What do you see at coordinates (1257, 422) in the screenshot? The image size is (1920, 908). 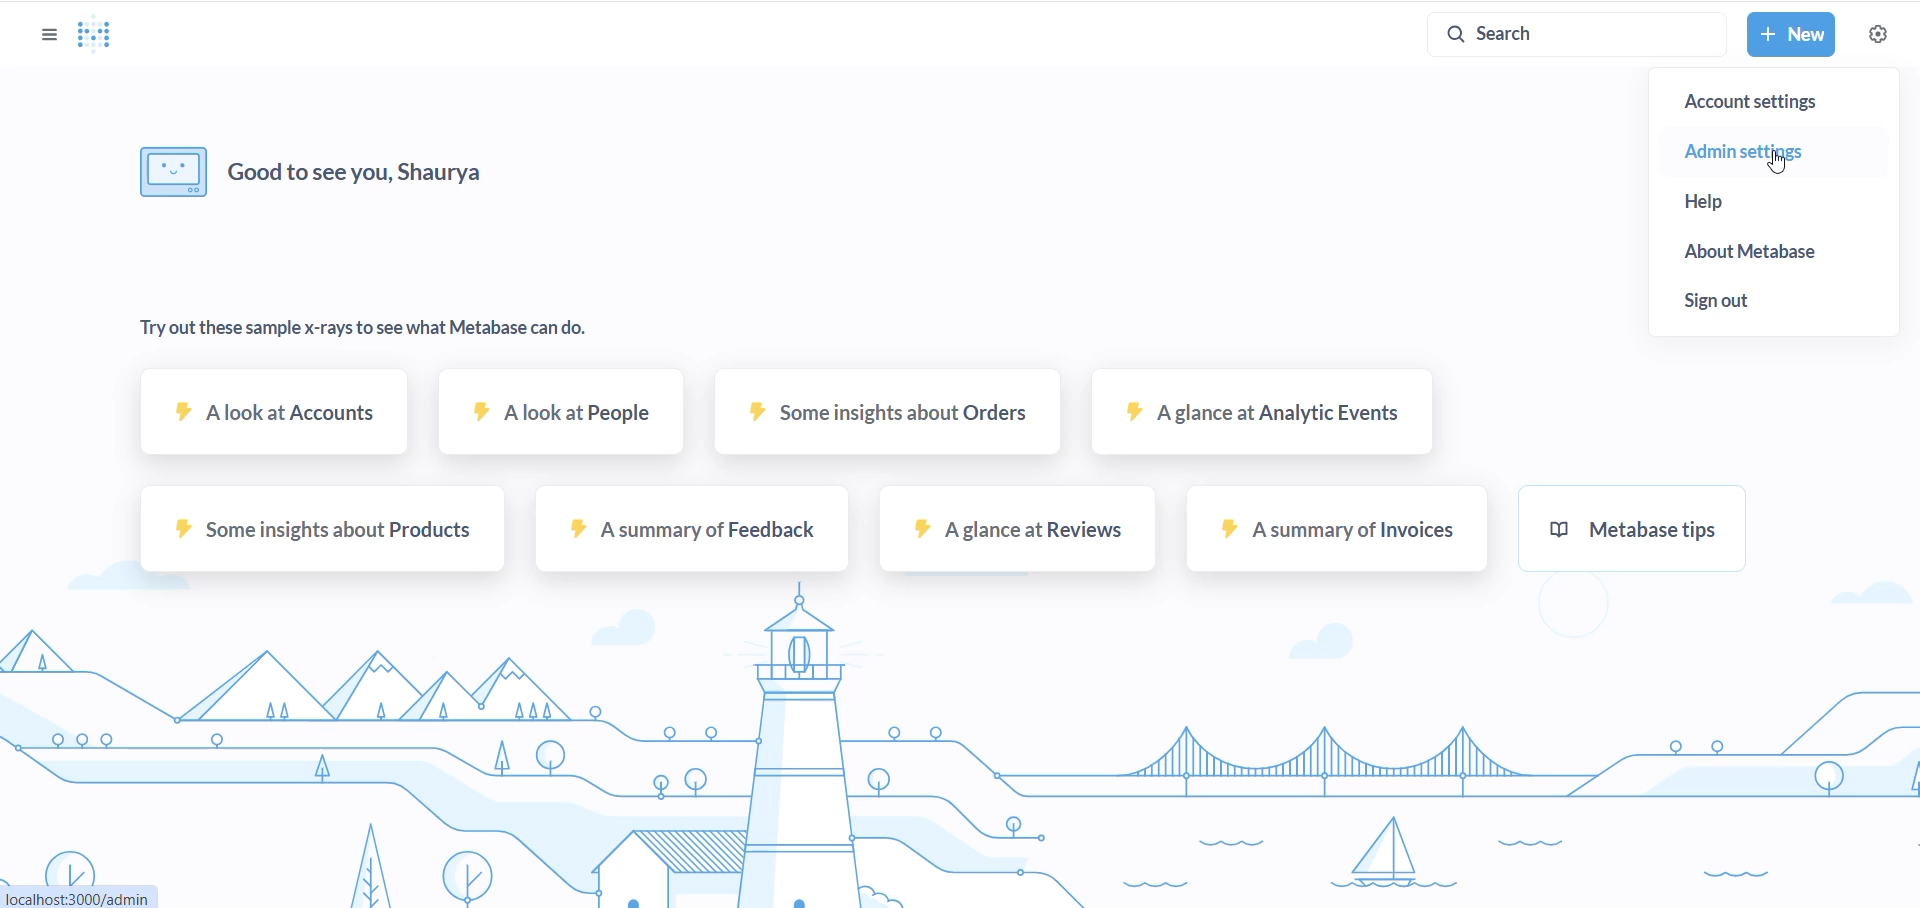 I see `A glance at analytic eventss` at bounding box center [1257, 422].